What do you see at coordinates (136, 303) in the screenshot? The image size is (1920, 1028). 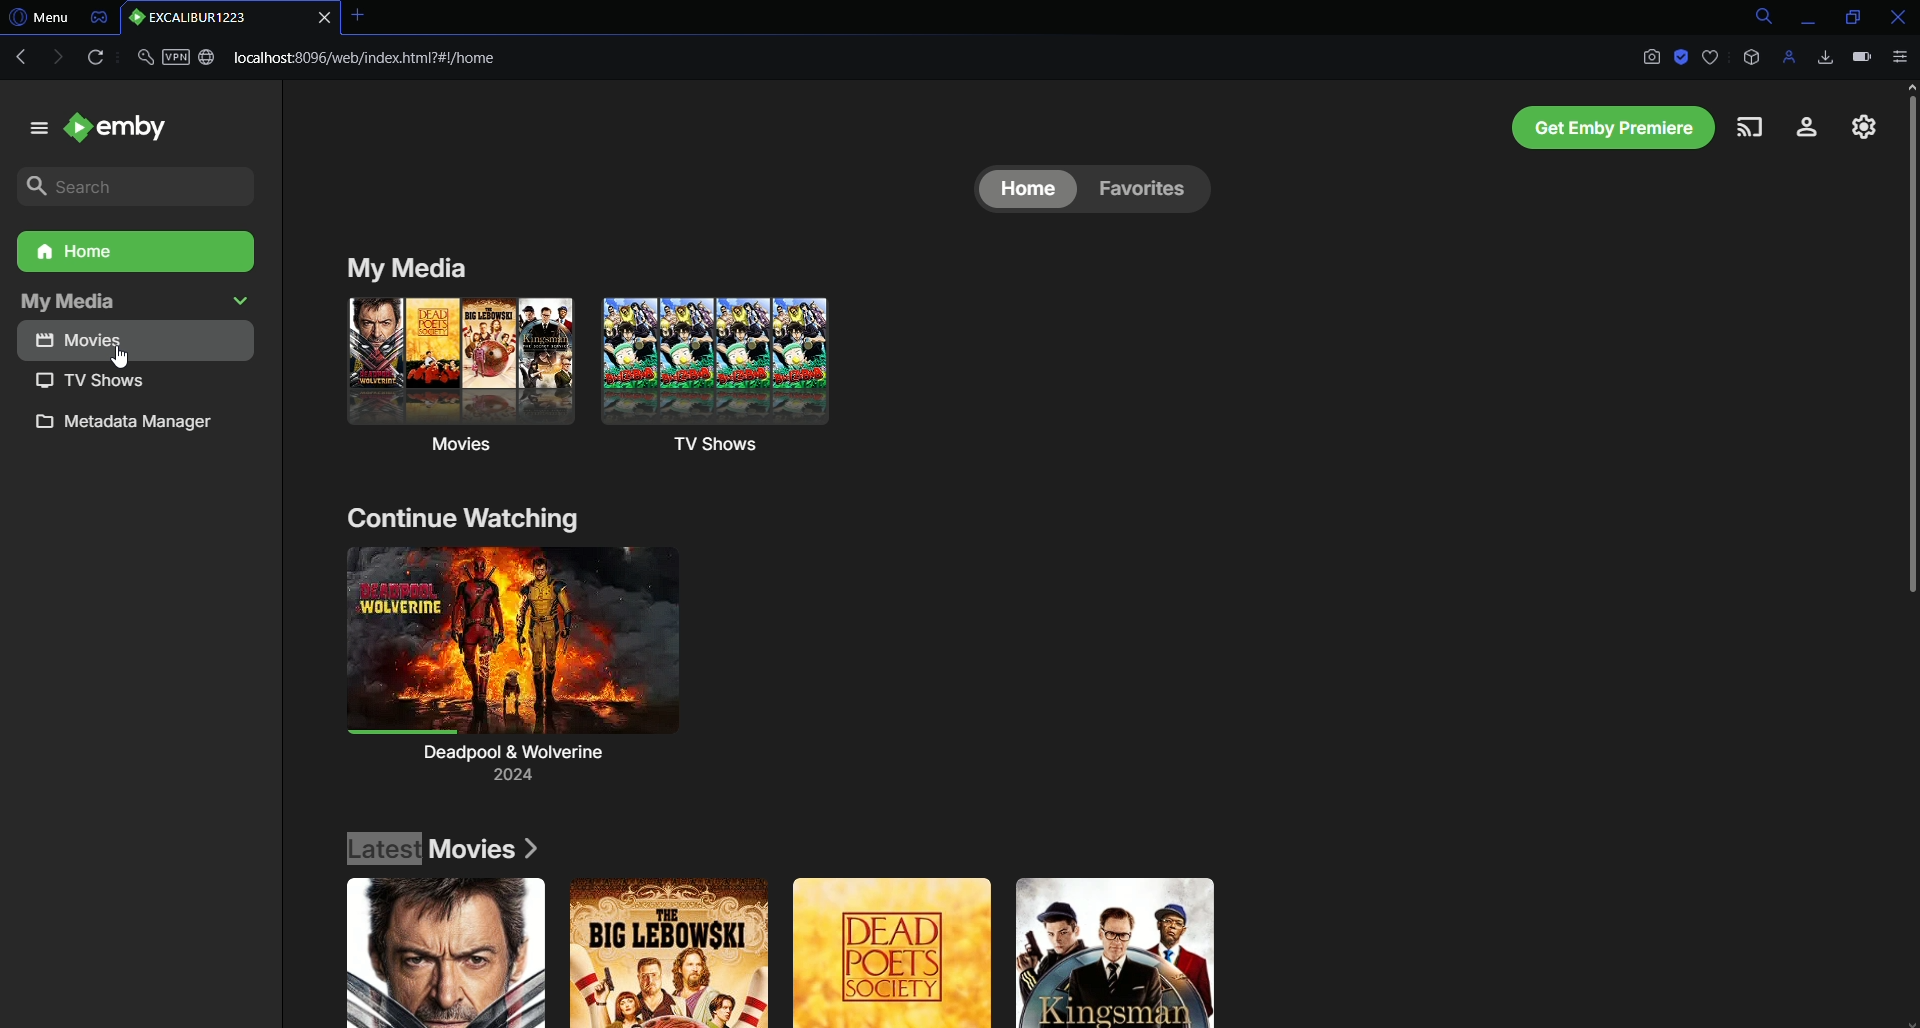 I see `My media` at bounding box center [136, 303].